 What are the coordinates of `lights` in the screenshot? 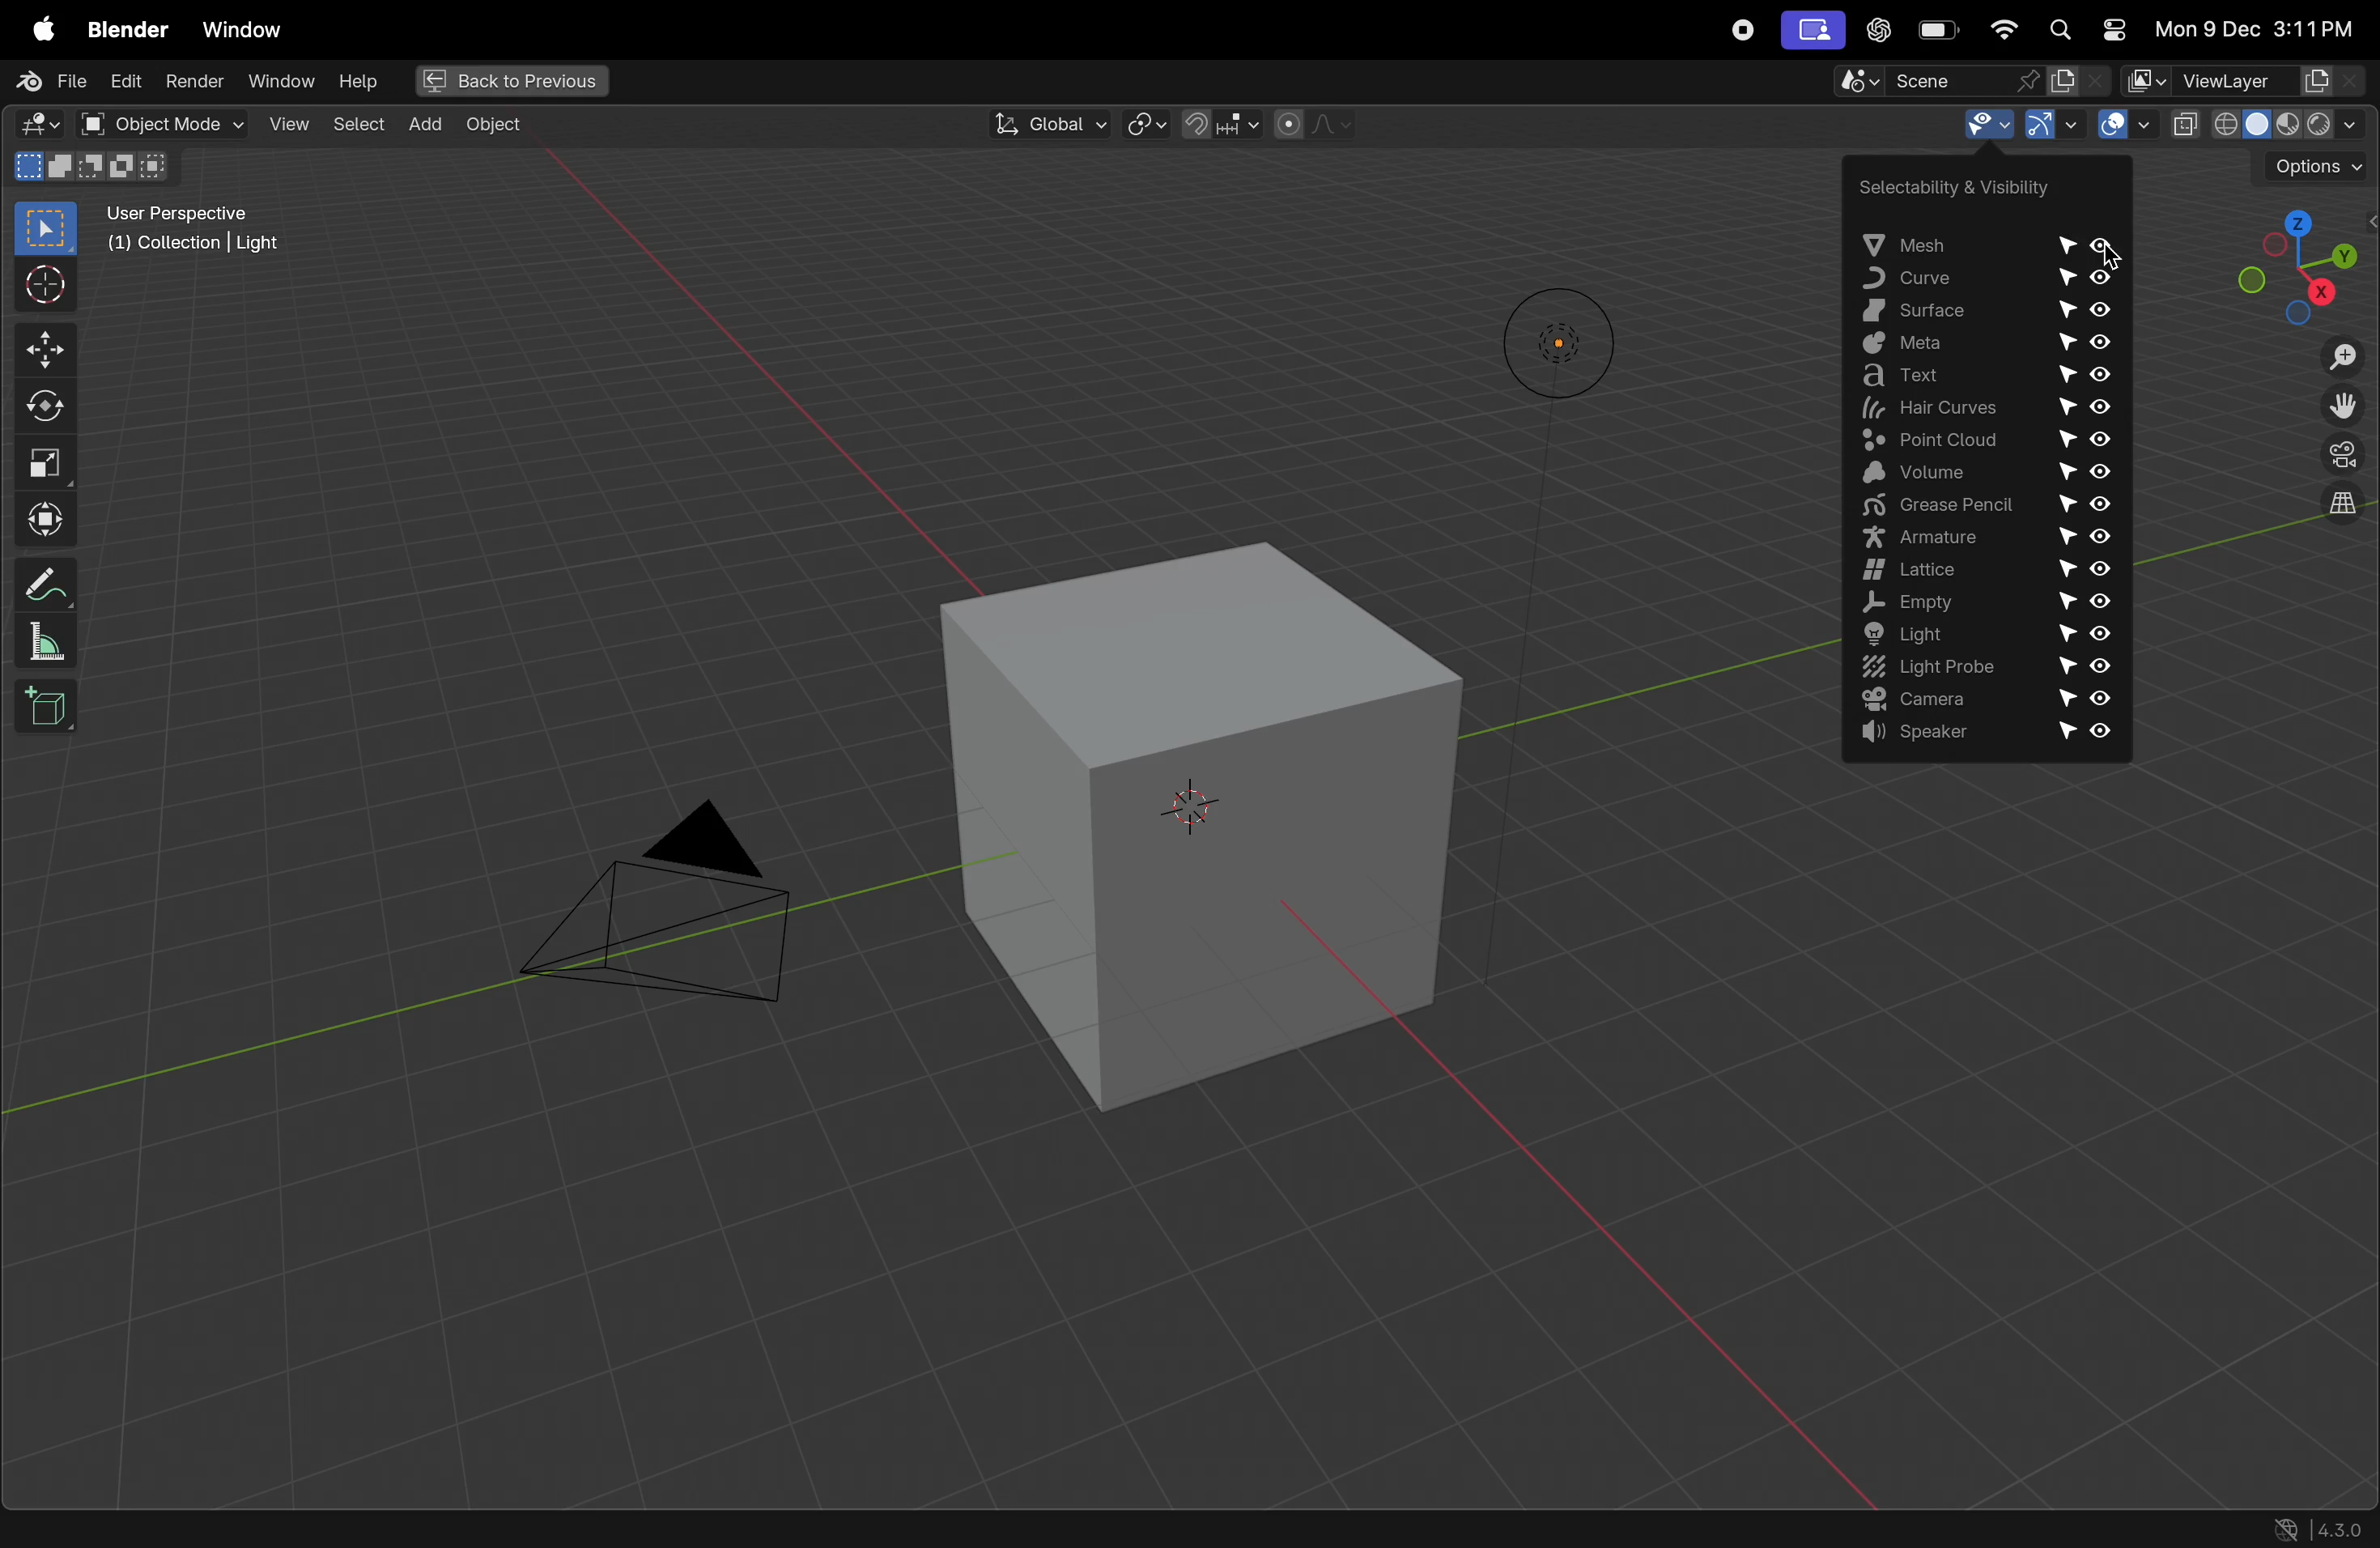 It's located at (1546, 343).